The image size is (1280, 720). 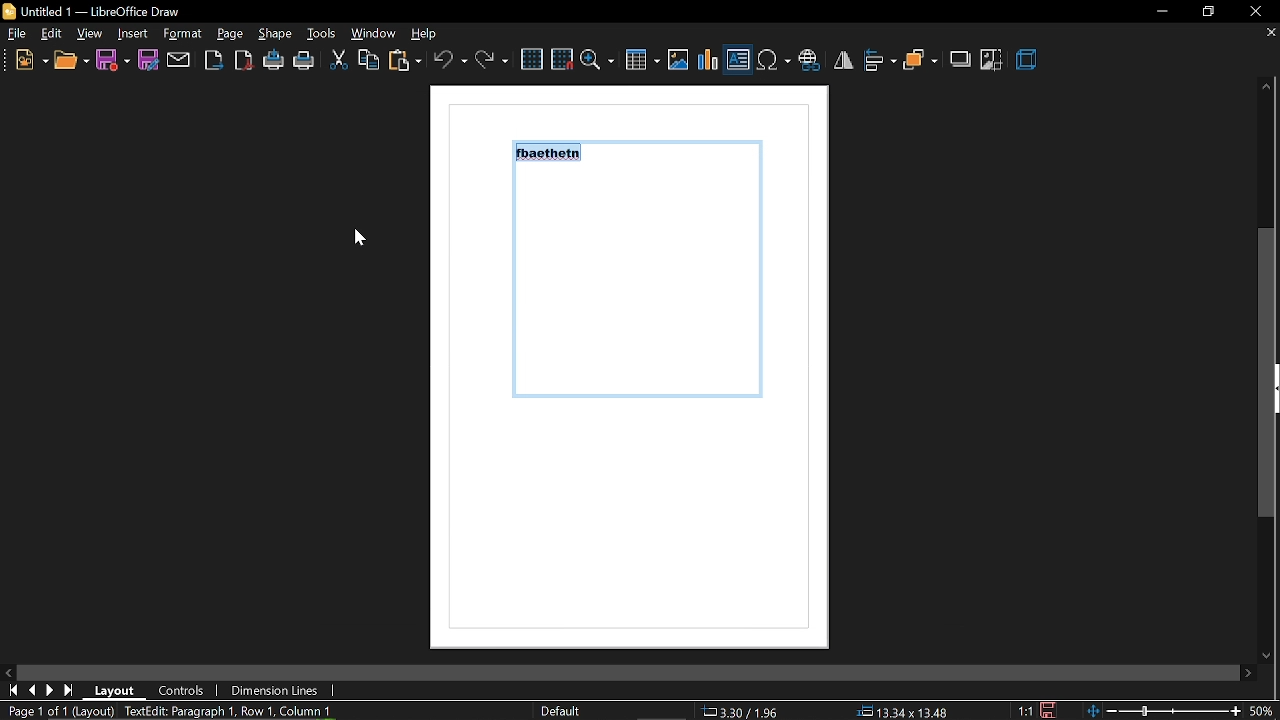 What do you see at coordinates (214, 59) in the screenshot?
I see `Export` at bounding box center [214, 59].